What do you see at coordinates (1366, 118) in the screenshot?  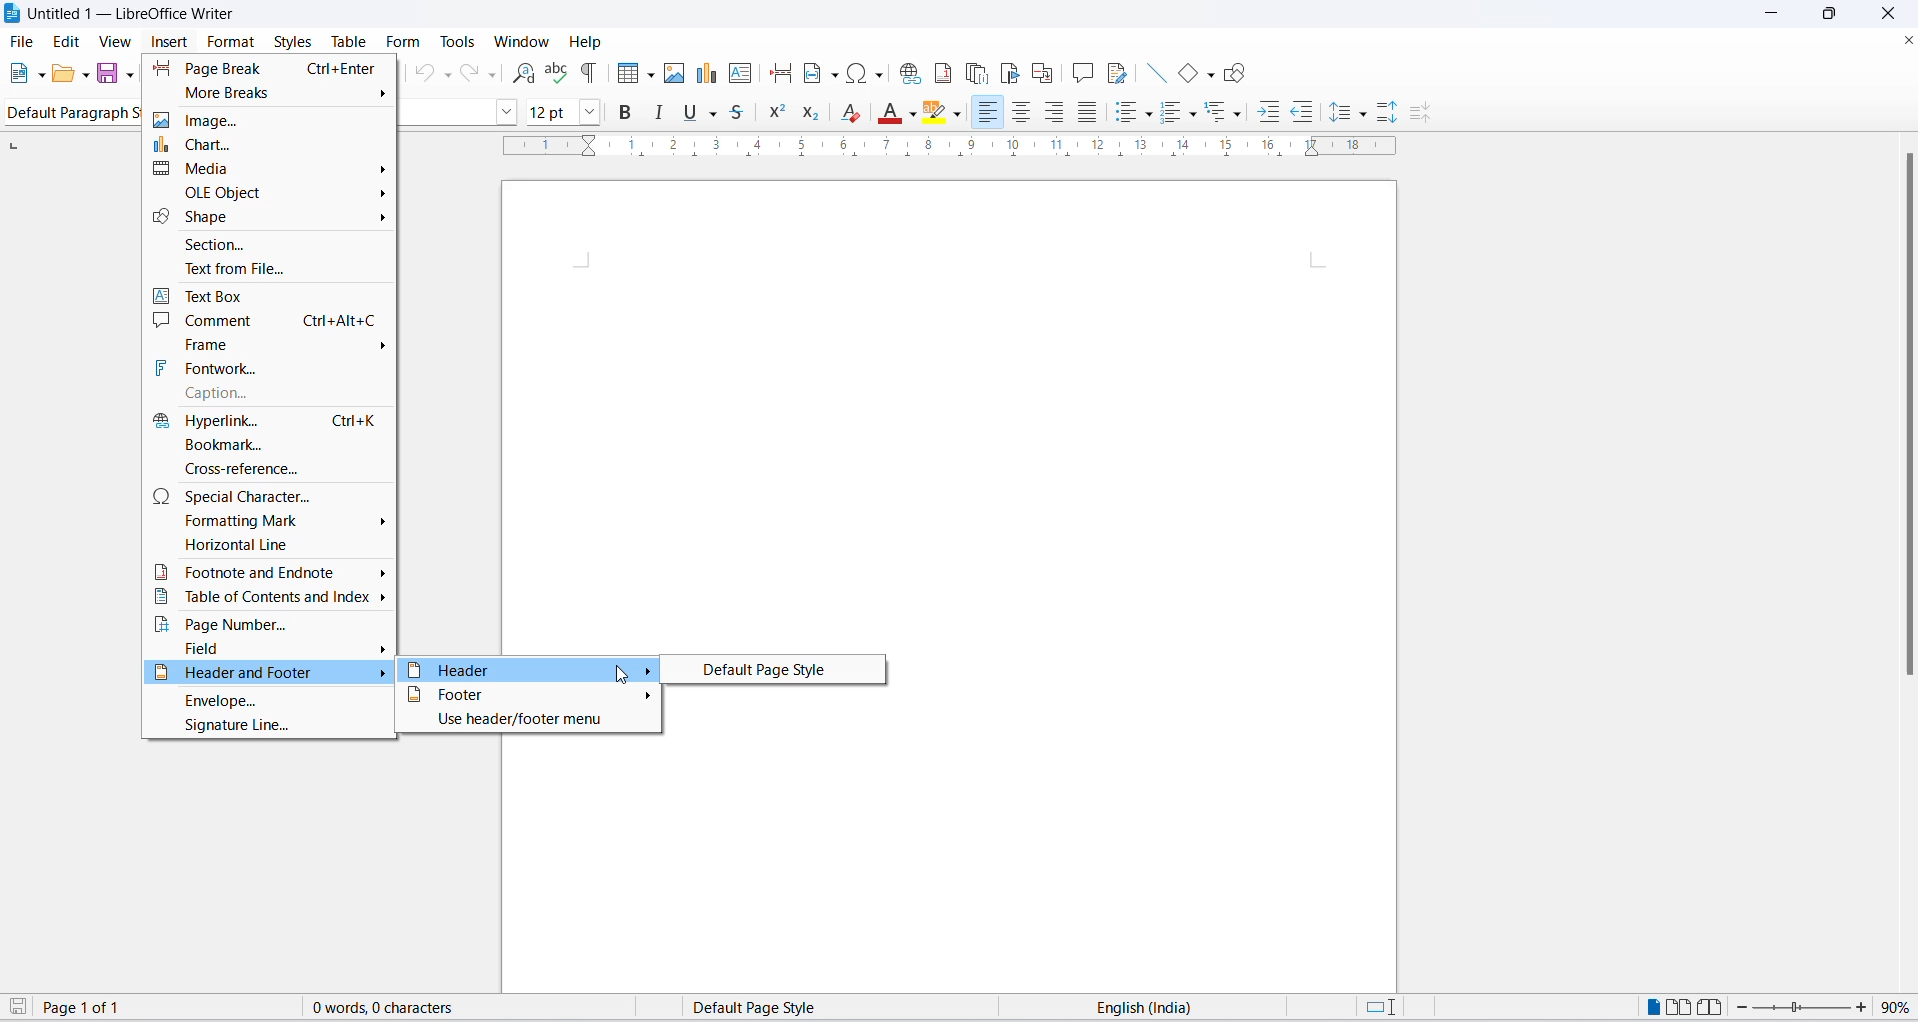 I see `line spacing options` at bounding box center [1366, 118].